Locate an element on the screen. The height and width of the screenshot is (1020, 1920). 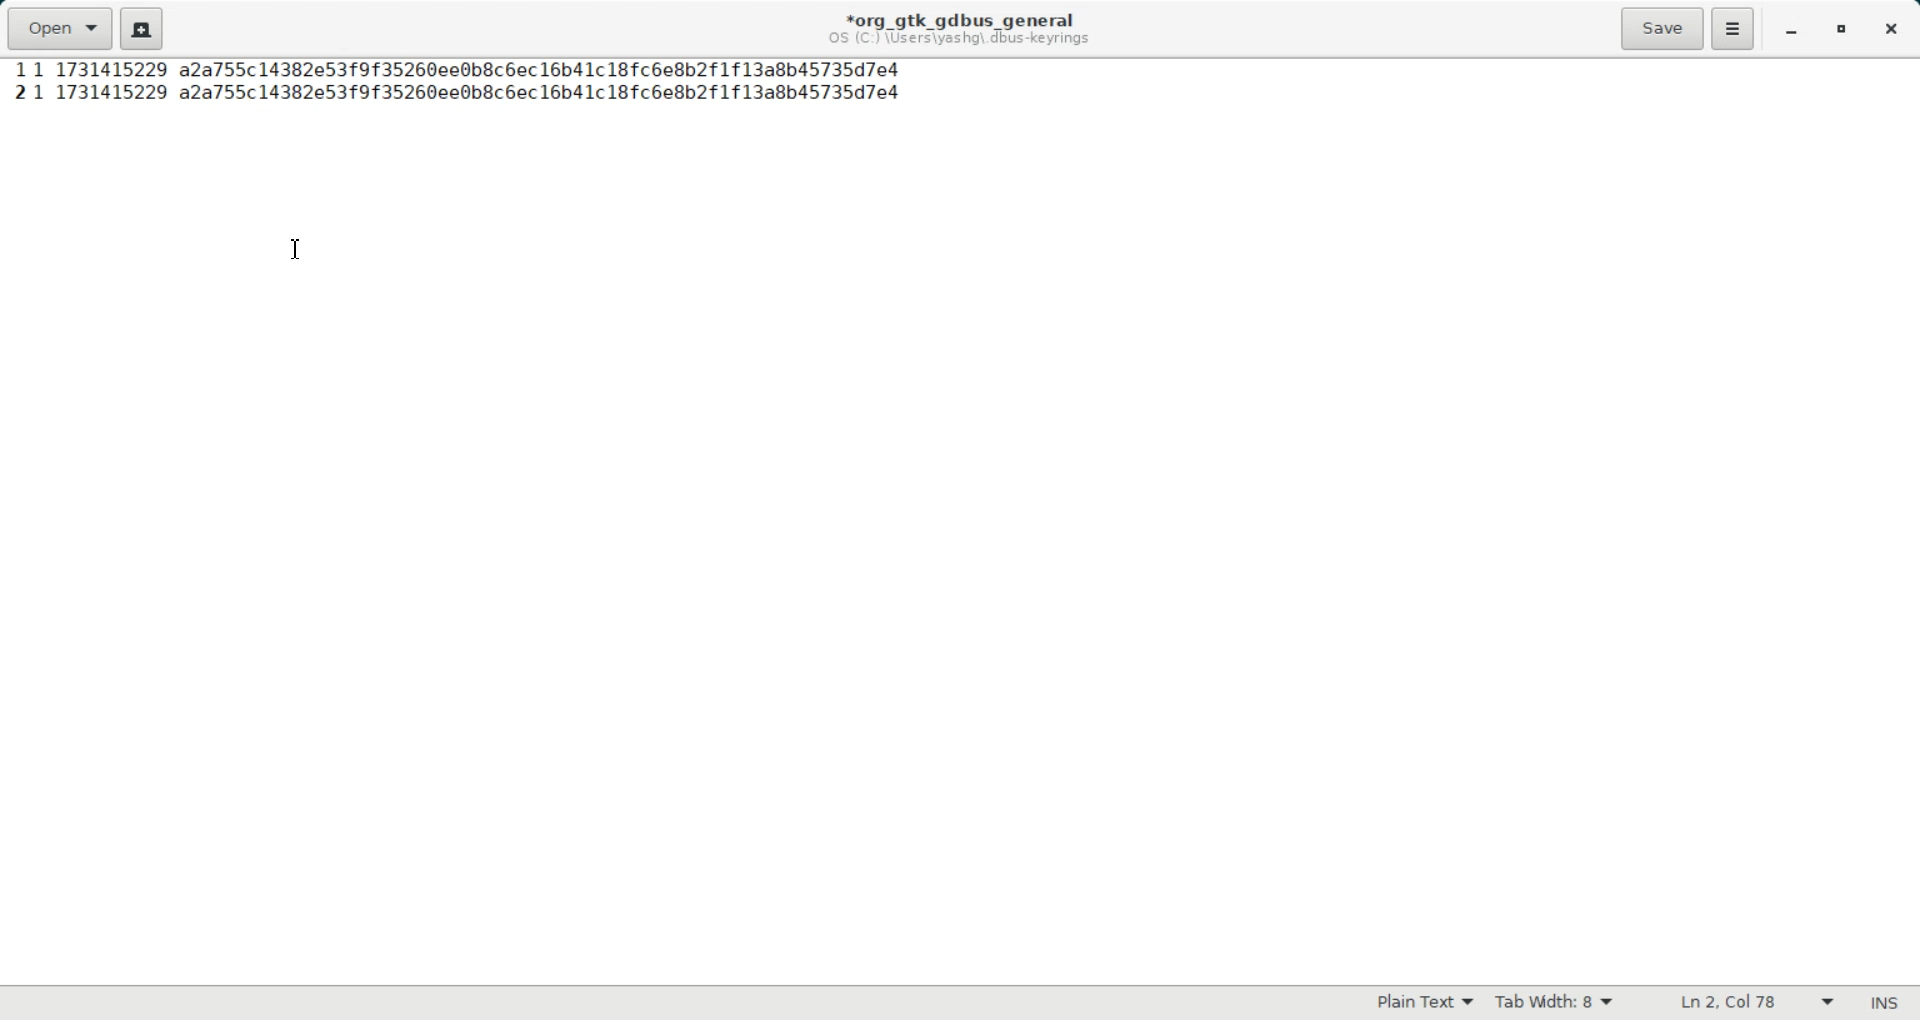
Maximize is located at coordinates (1844, 31).